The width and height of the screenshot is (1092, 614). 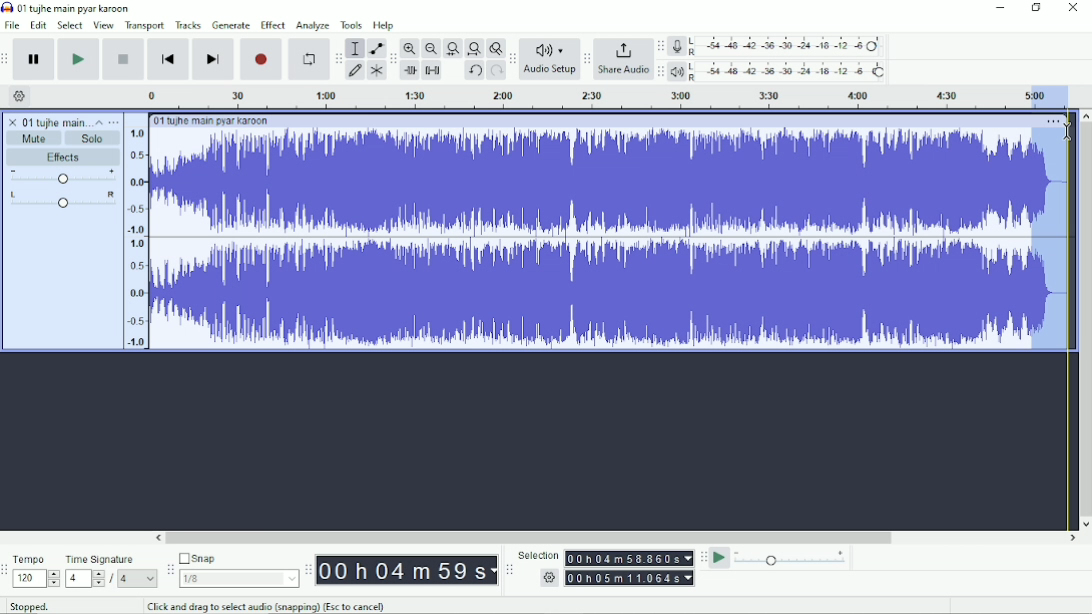 What do you see at coordinates (78, 59) in the screenshot?
I see `Play` at bounding box center [78, 59].